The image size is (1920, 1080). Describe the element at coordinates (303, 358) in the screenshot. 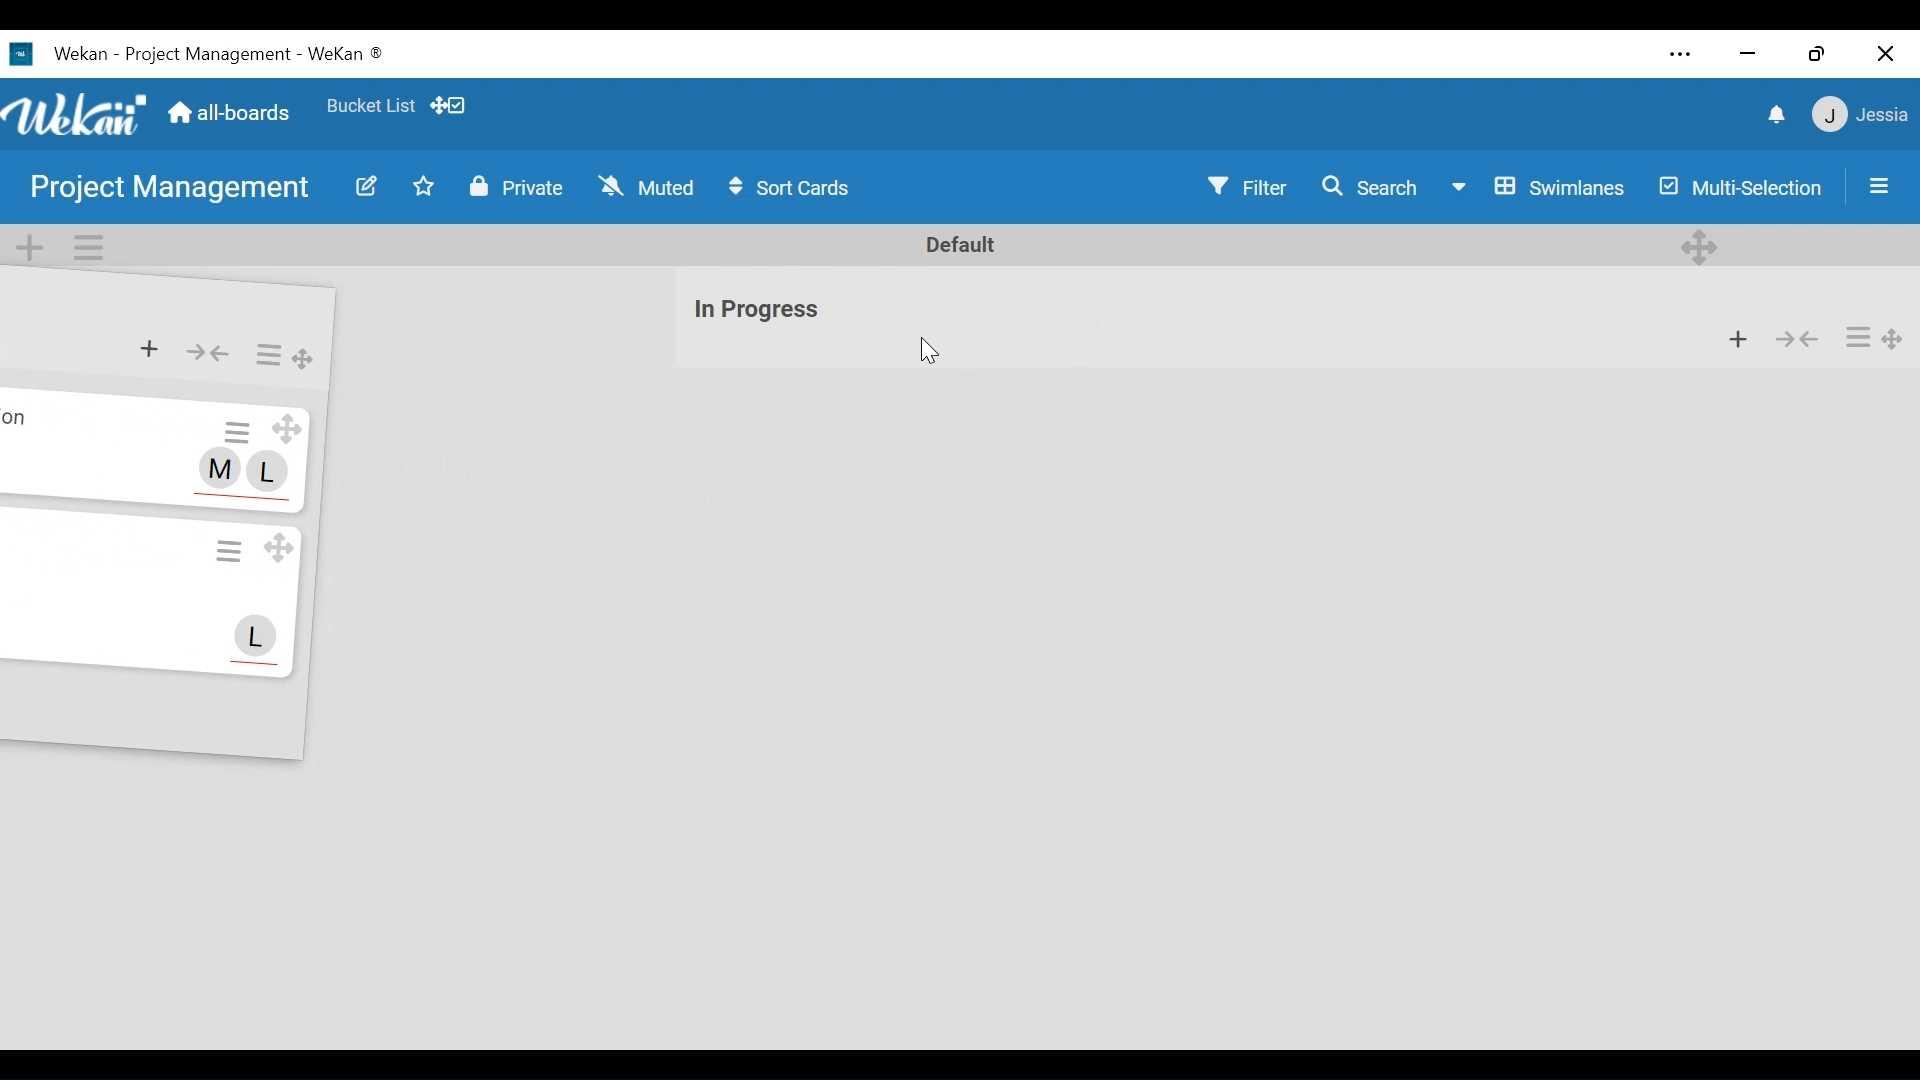

I see `Drag List` at that location.